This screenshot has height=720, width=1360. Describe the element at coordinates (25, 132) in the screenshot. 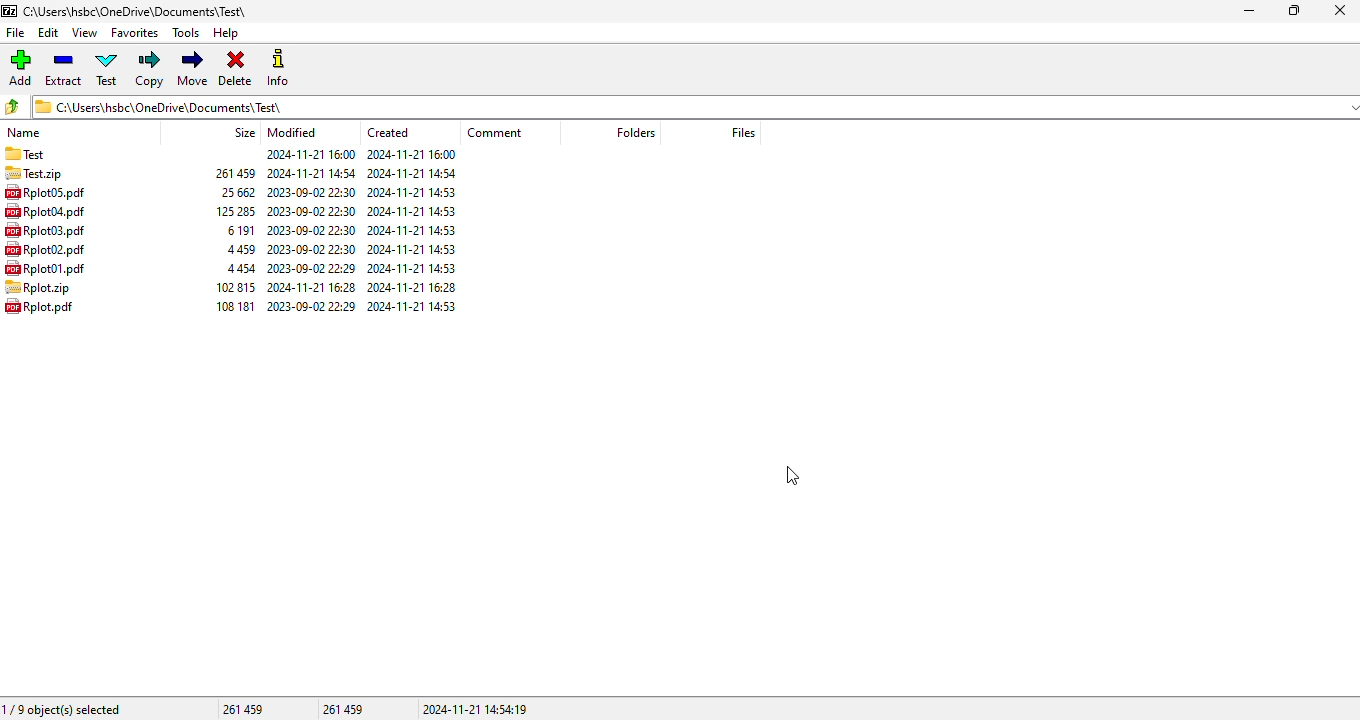

I see `name` at that location.